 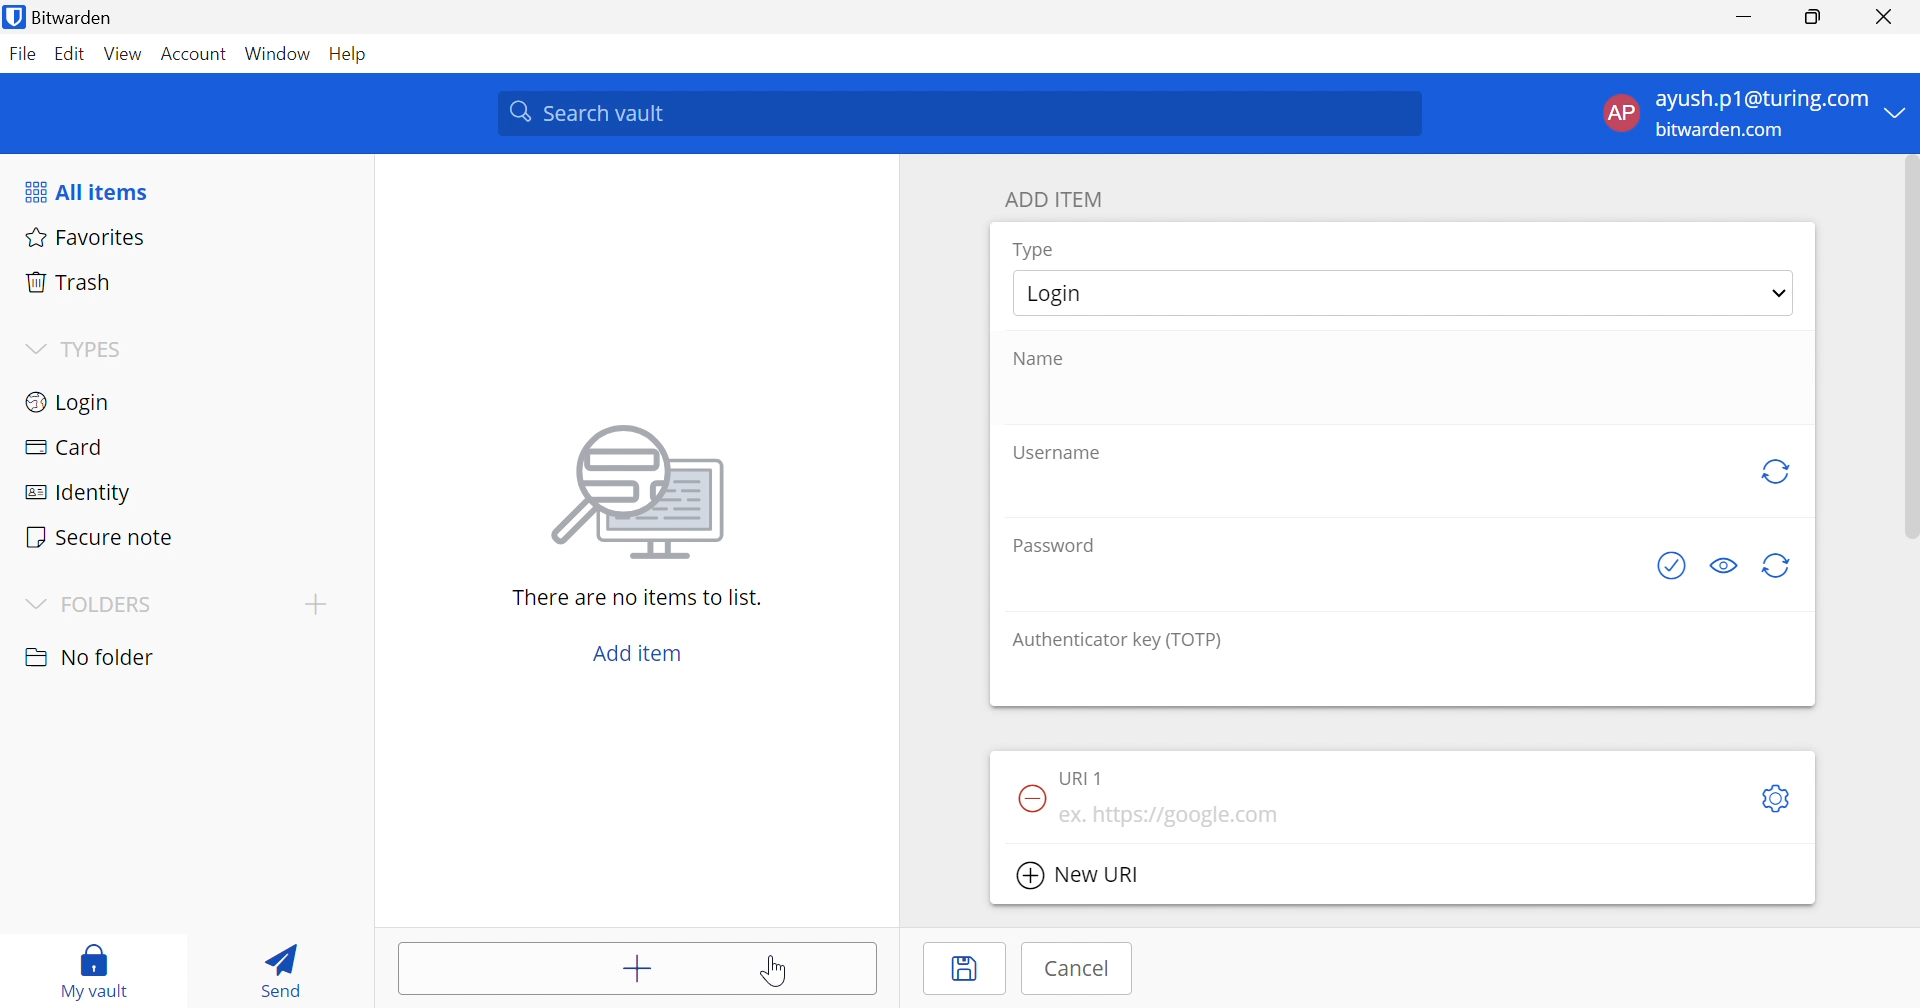 I want to click on scrollbar, so click(x=1907, y=358).